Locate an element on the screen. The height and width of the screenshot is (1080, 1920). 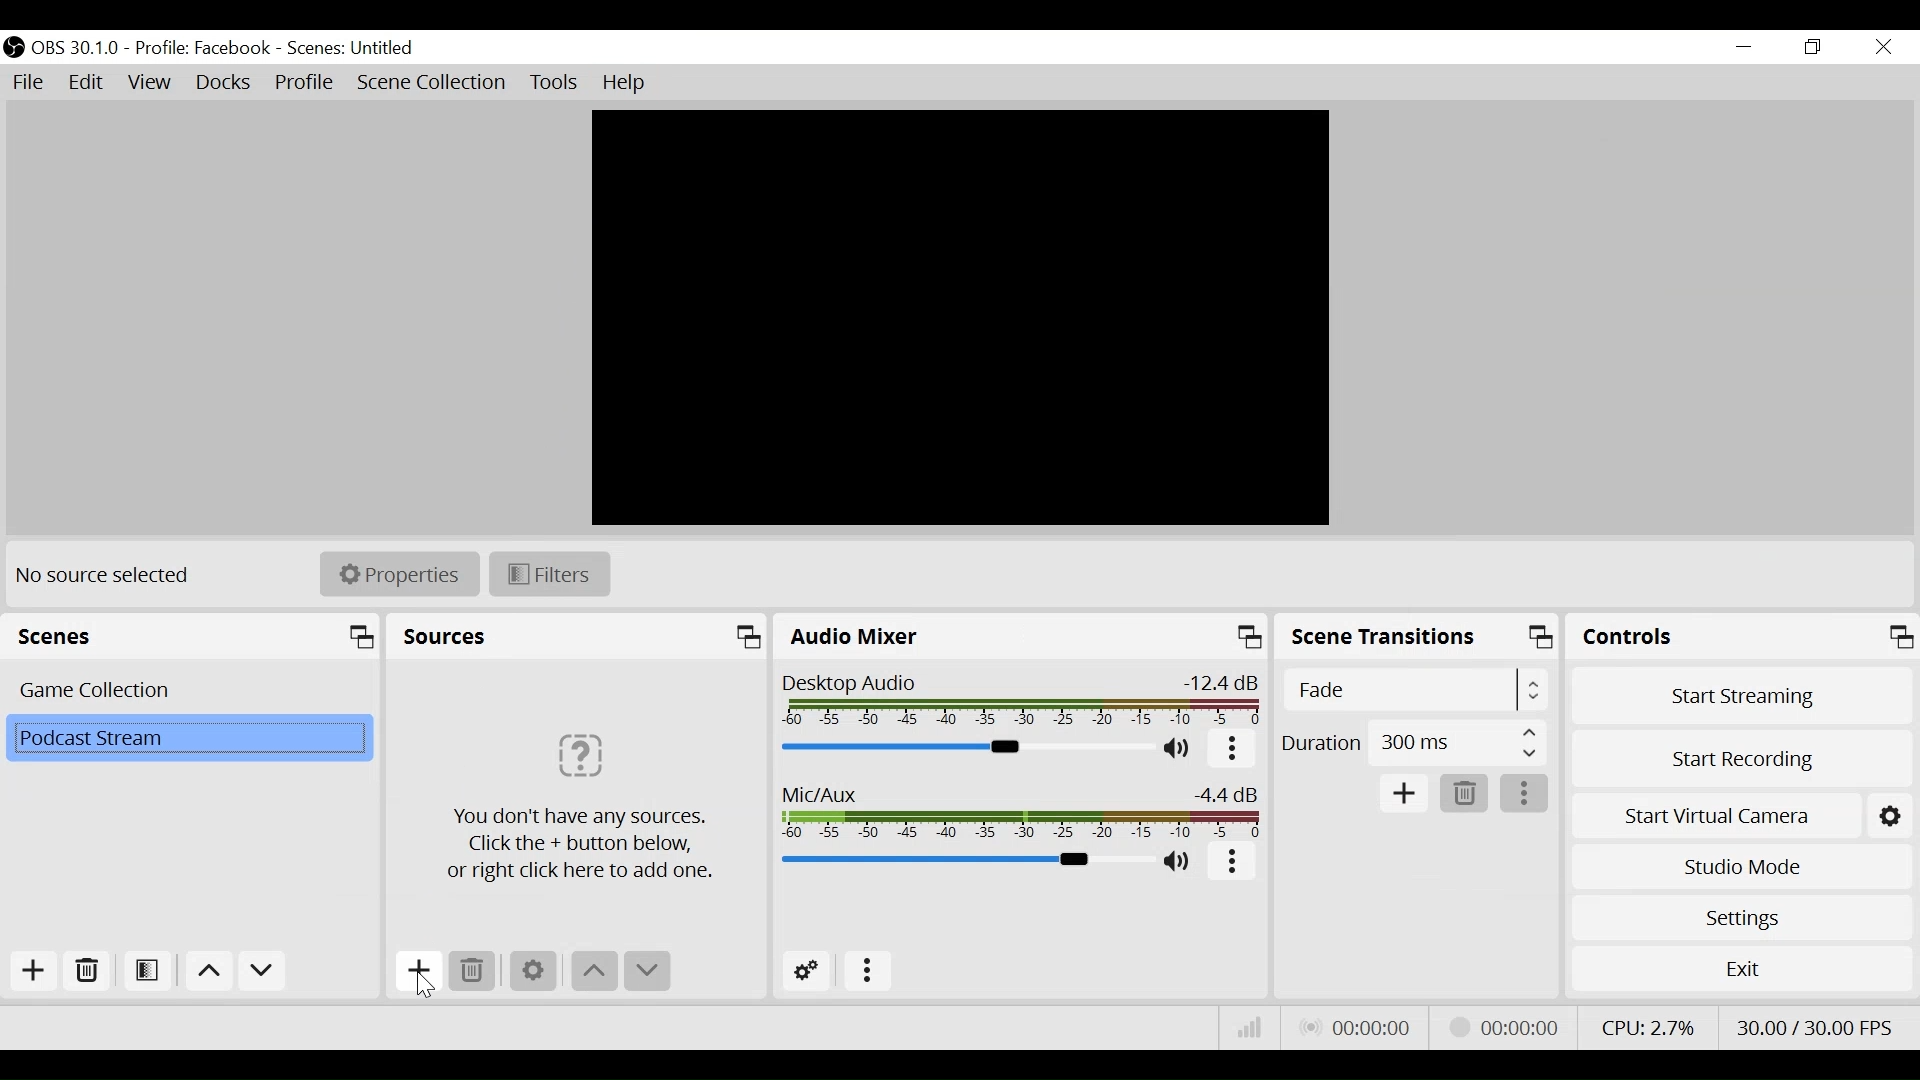
Move down is located at coordinates (647, 972).